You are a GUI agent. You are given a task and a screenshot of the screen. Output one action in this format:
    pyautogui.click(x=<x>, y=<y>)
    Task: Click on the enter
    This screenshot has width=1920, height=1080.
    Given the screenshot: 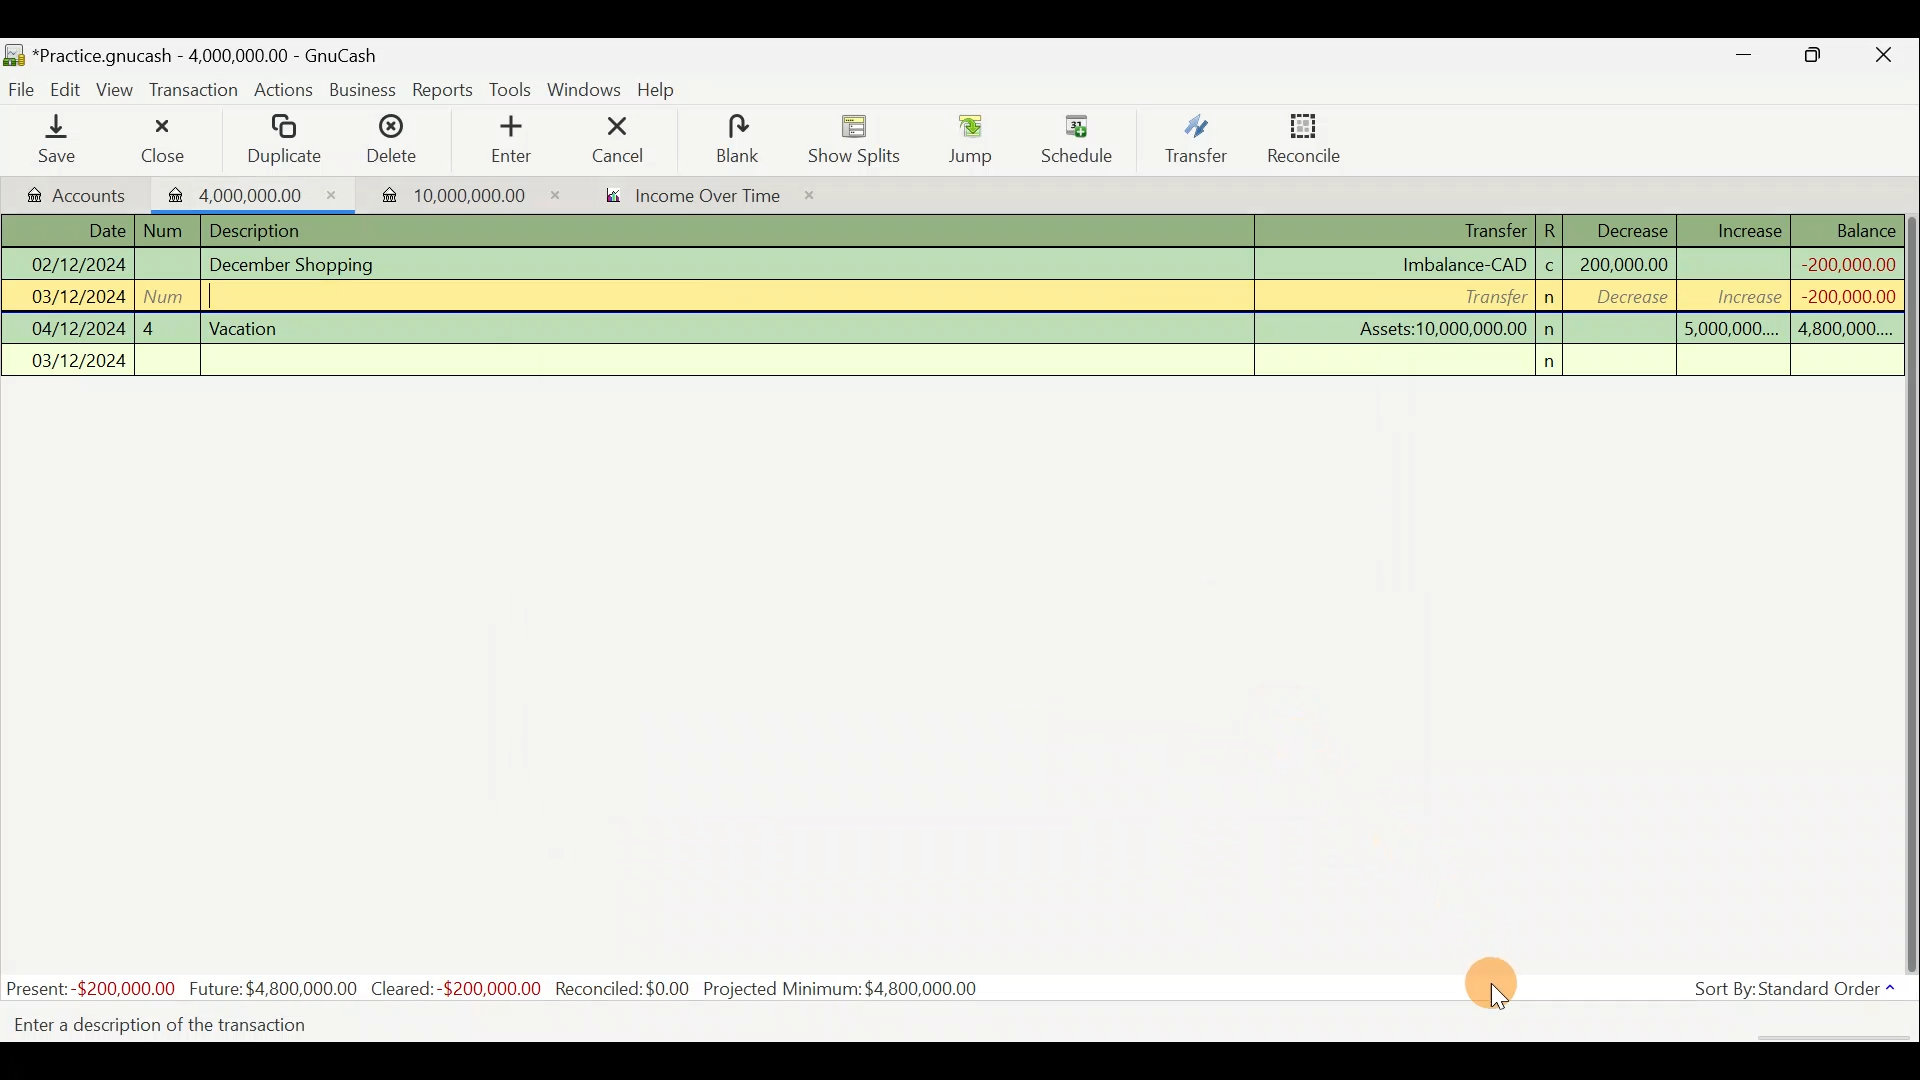 What is the action you would take?
    pyautogui.click(x=518, y=141)
    